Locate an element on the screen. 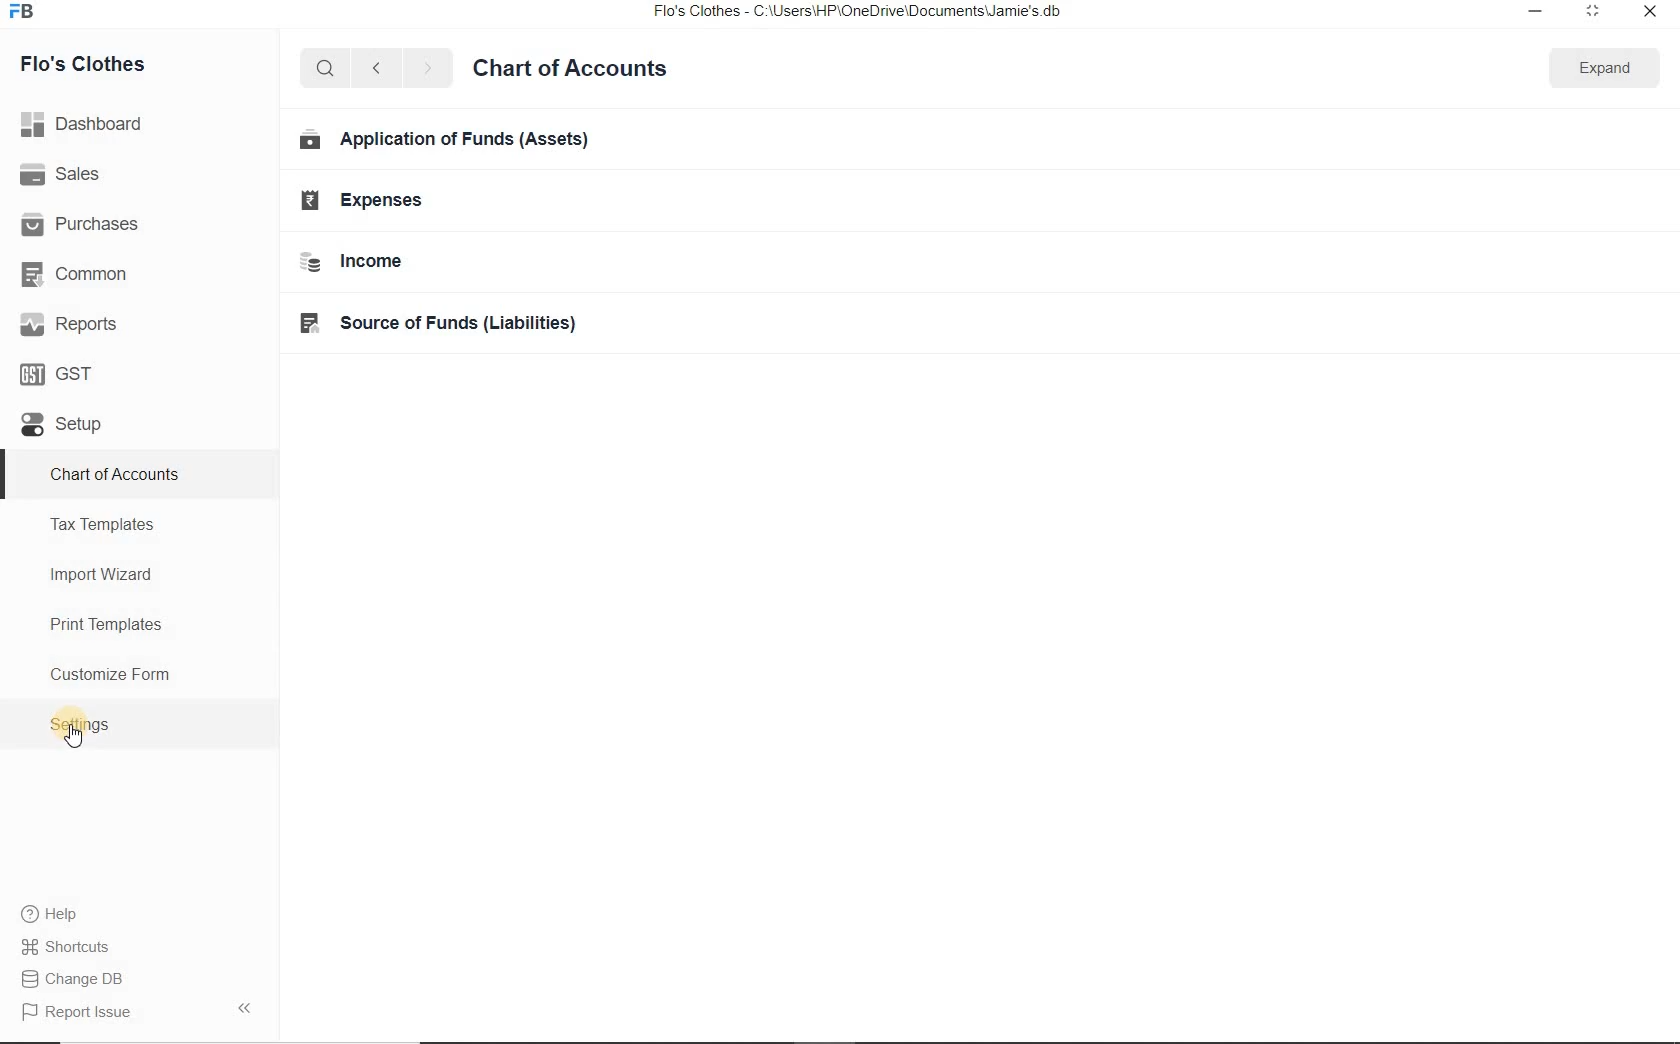  mouse pointer is located at coordinates (78, 738).